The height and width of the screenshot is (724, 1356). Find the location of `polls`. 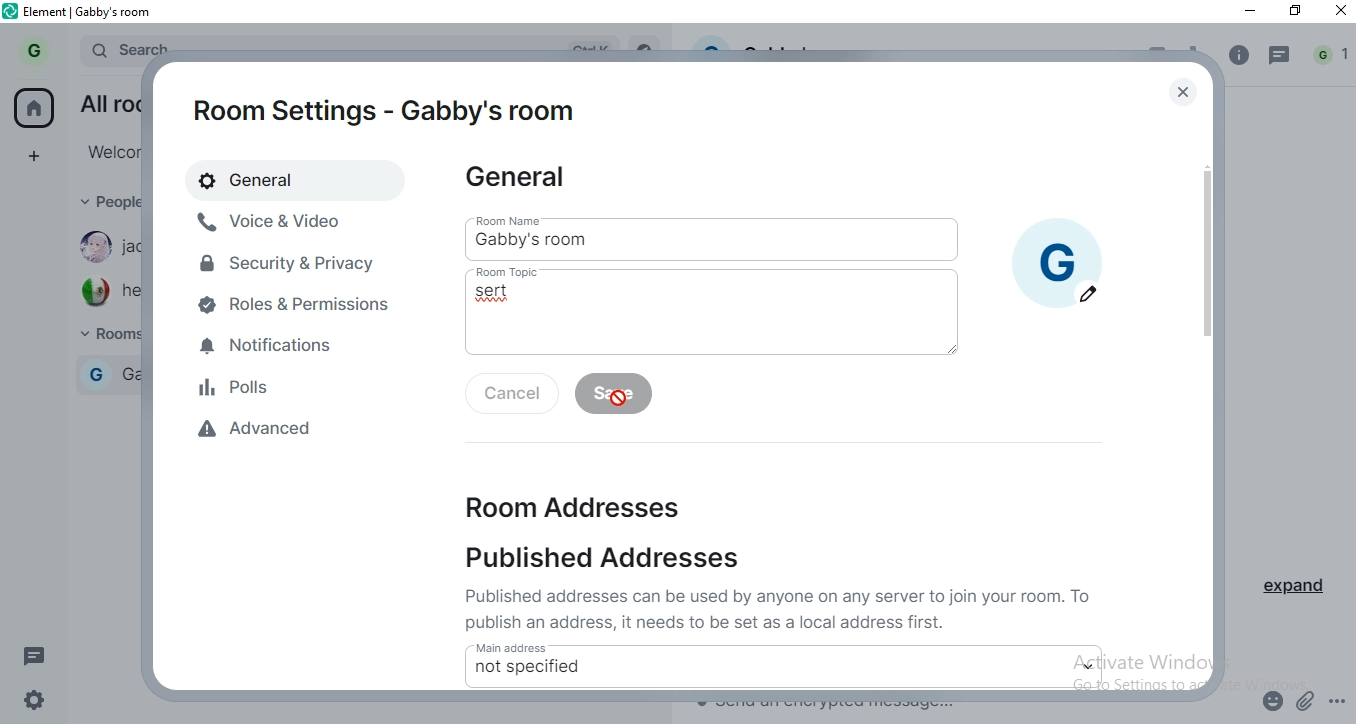

polls is located at coordinates (300, 385).